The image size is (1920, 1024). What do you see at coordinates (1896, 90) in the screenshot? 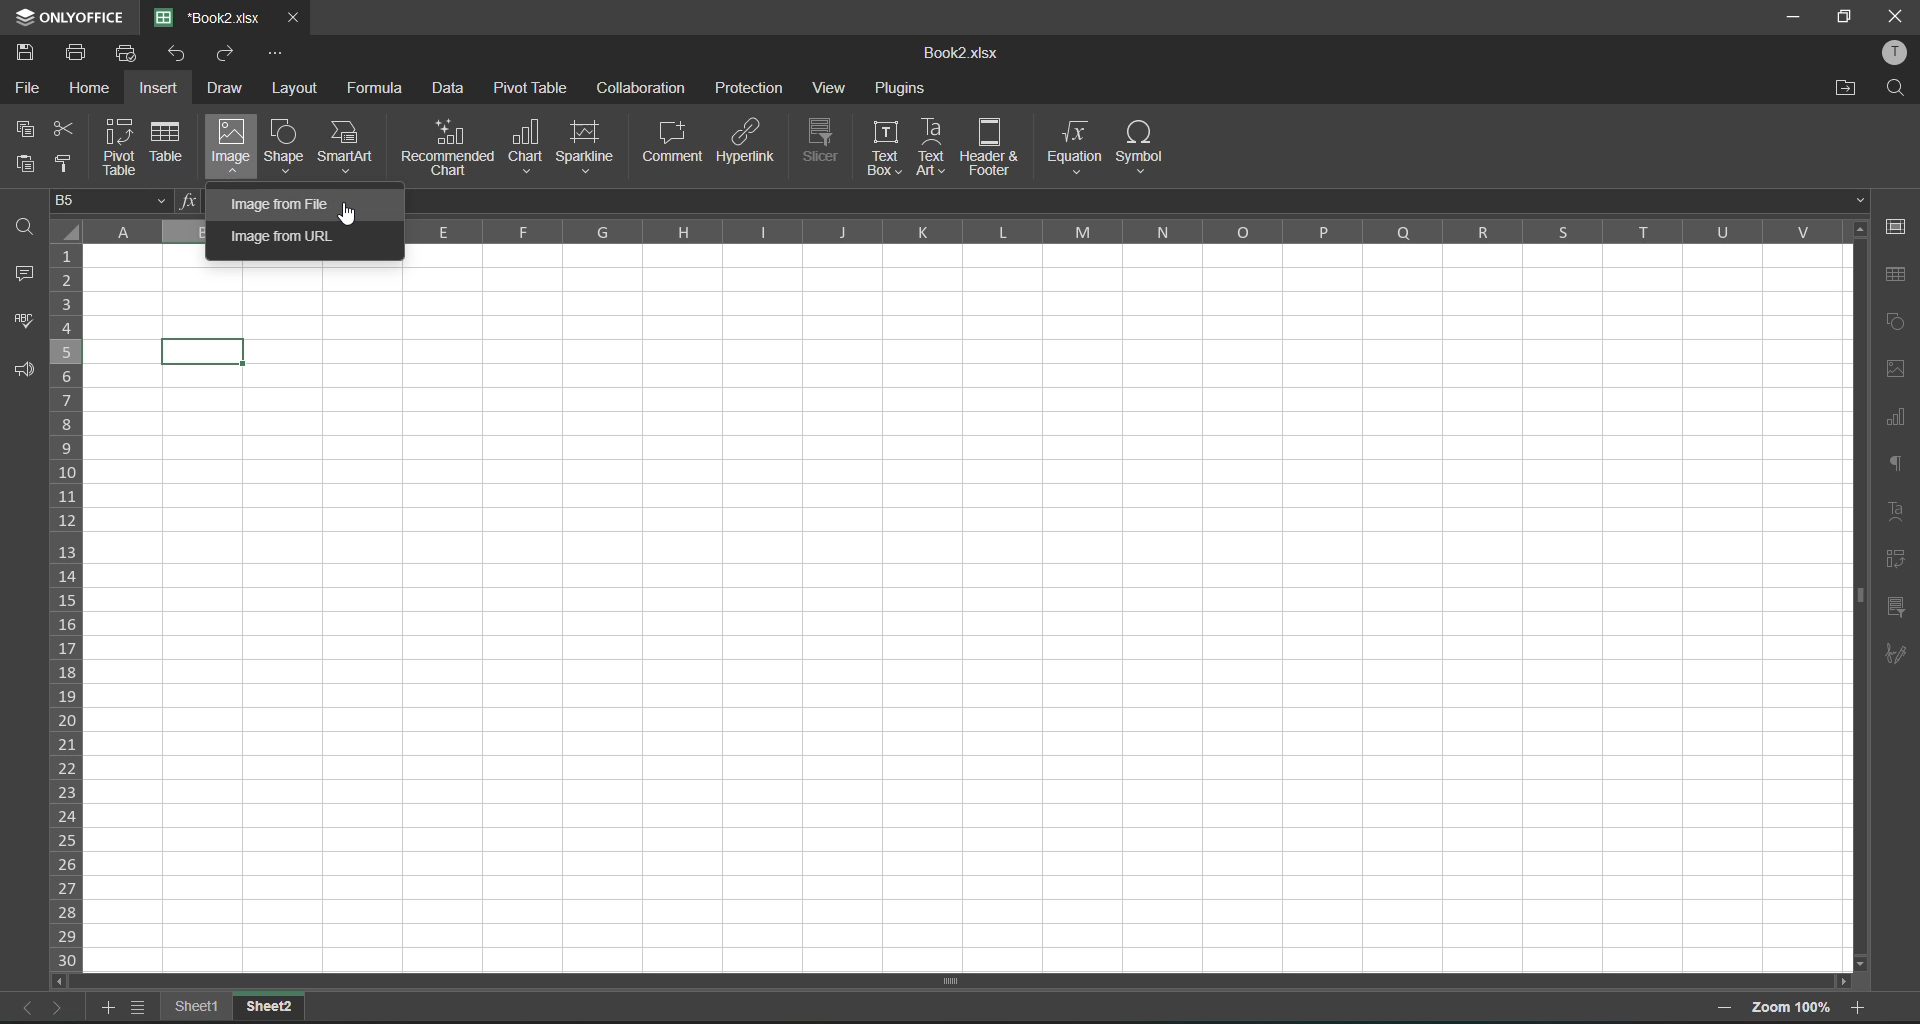
I see `find` at bounding box center [1896, 90].